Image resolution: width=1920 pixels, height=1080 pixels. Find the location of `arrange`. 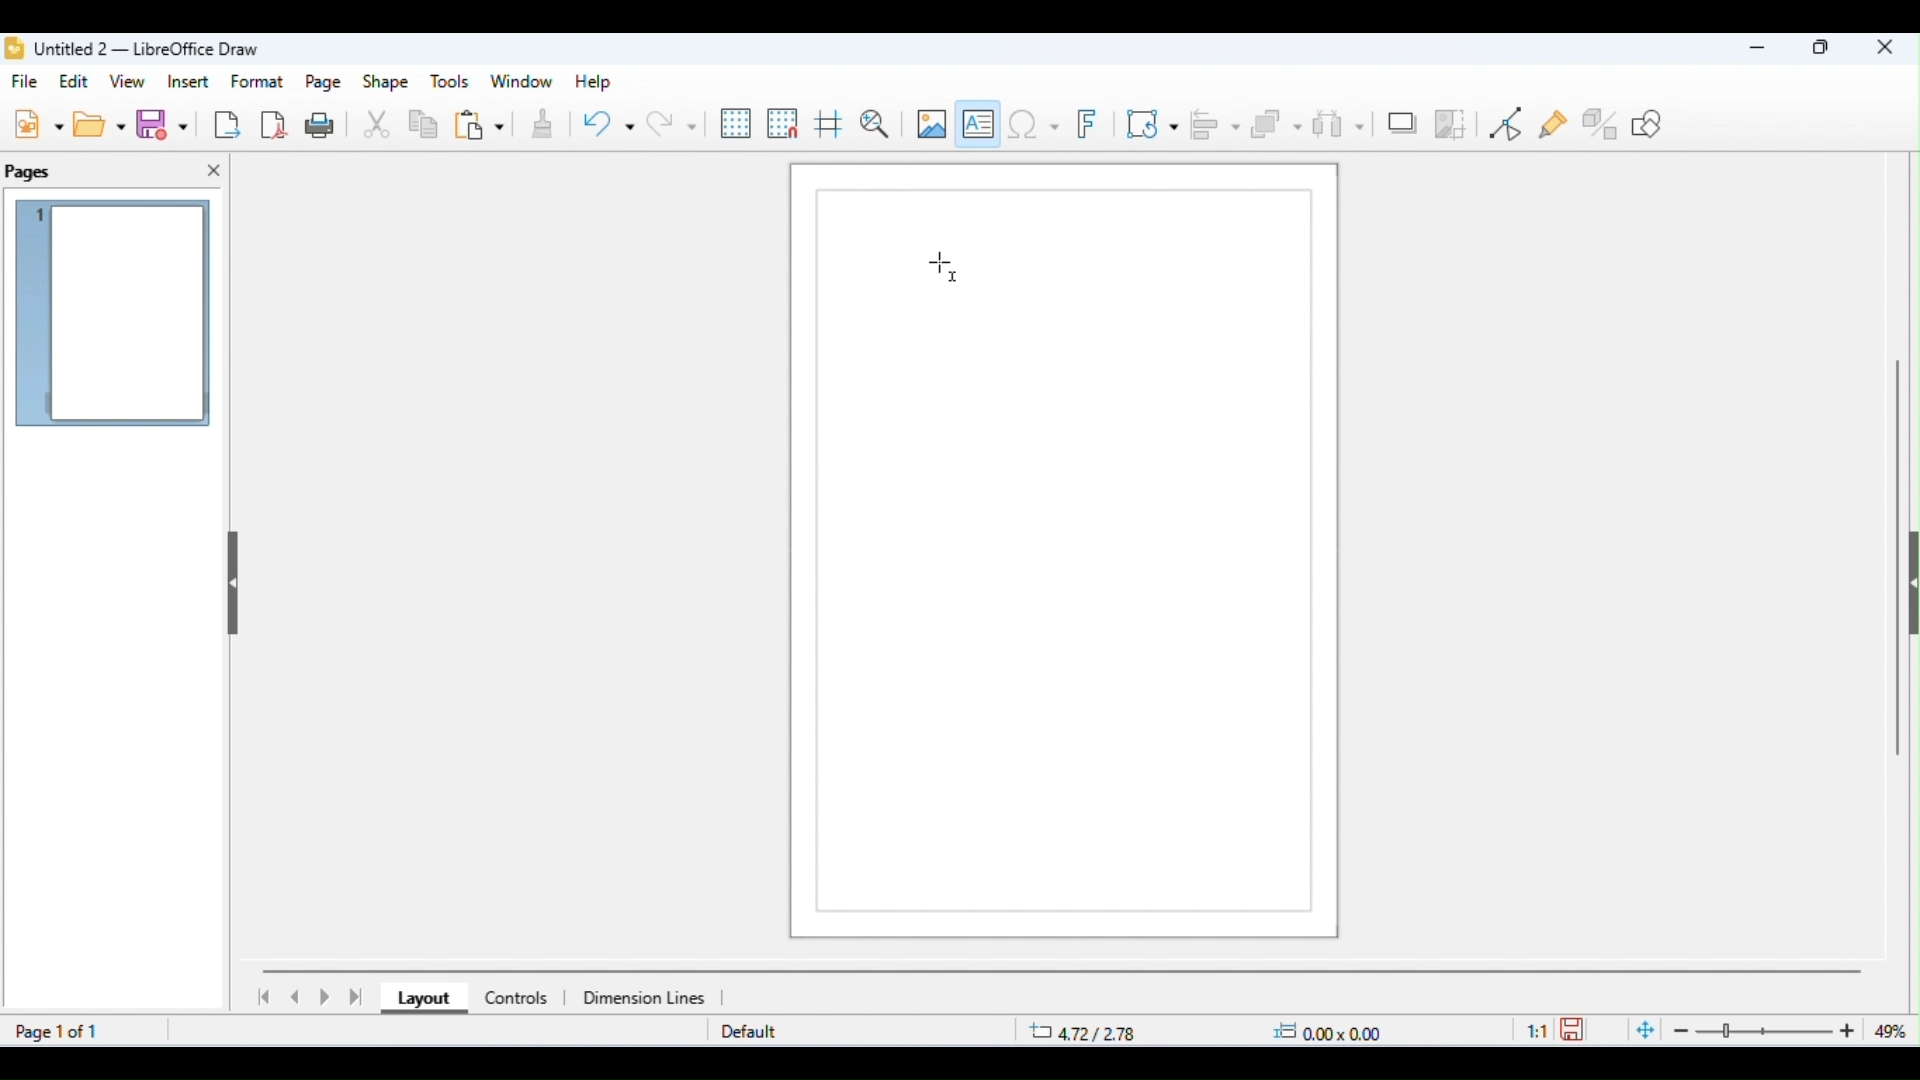

arrange is located at coordinates (1277, 125).